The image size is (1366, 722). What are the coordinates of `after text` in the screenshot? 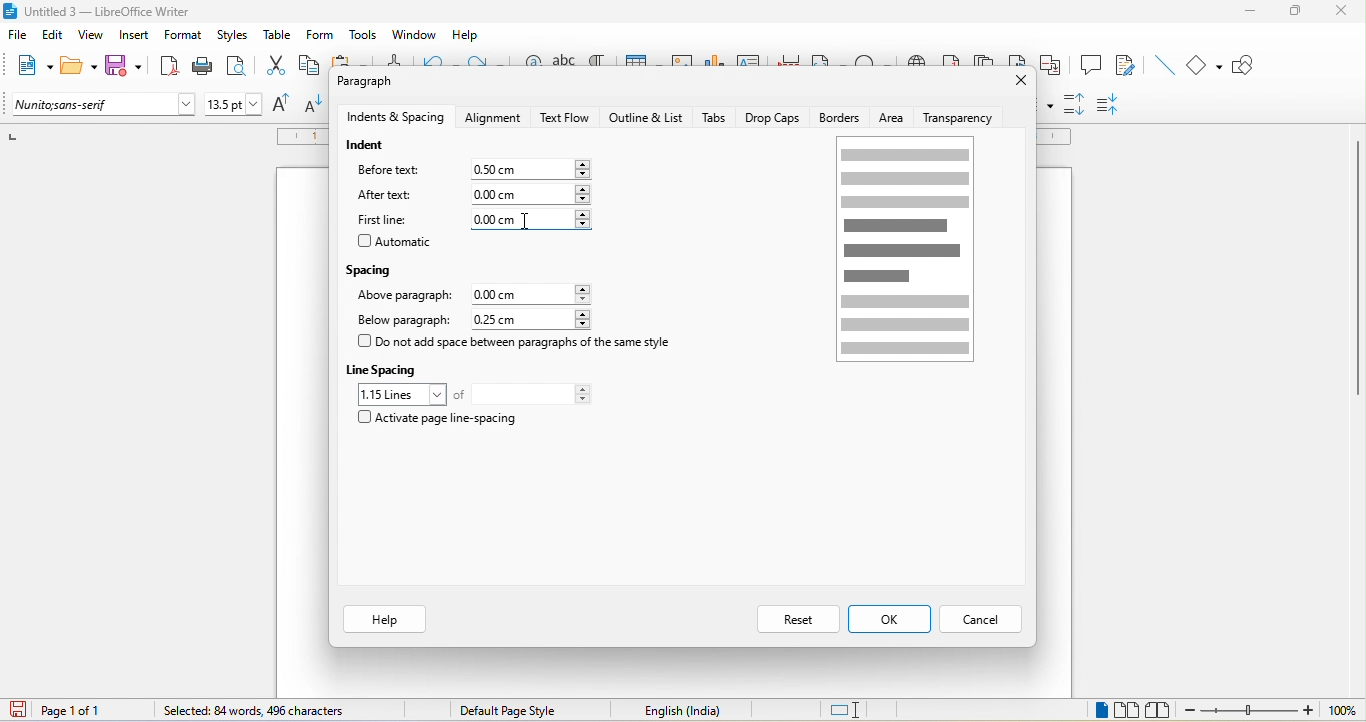 It's located at (384, 194).